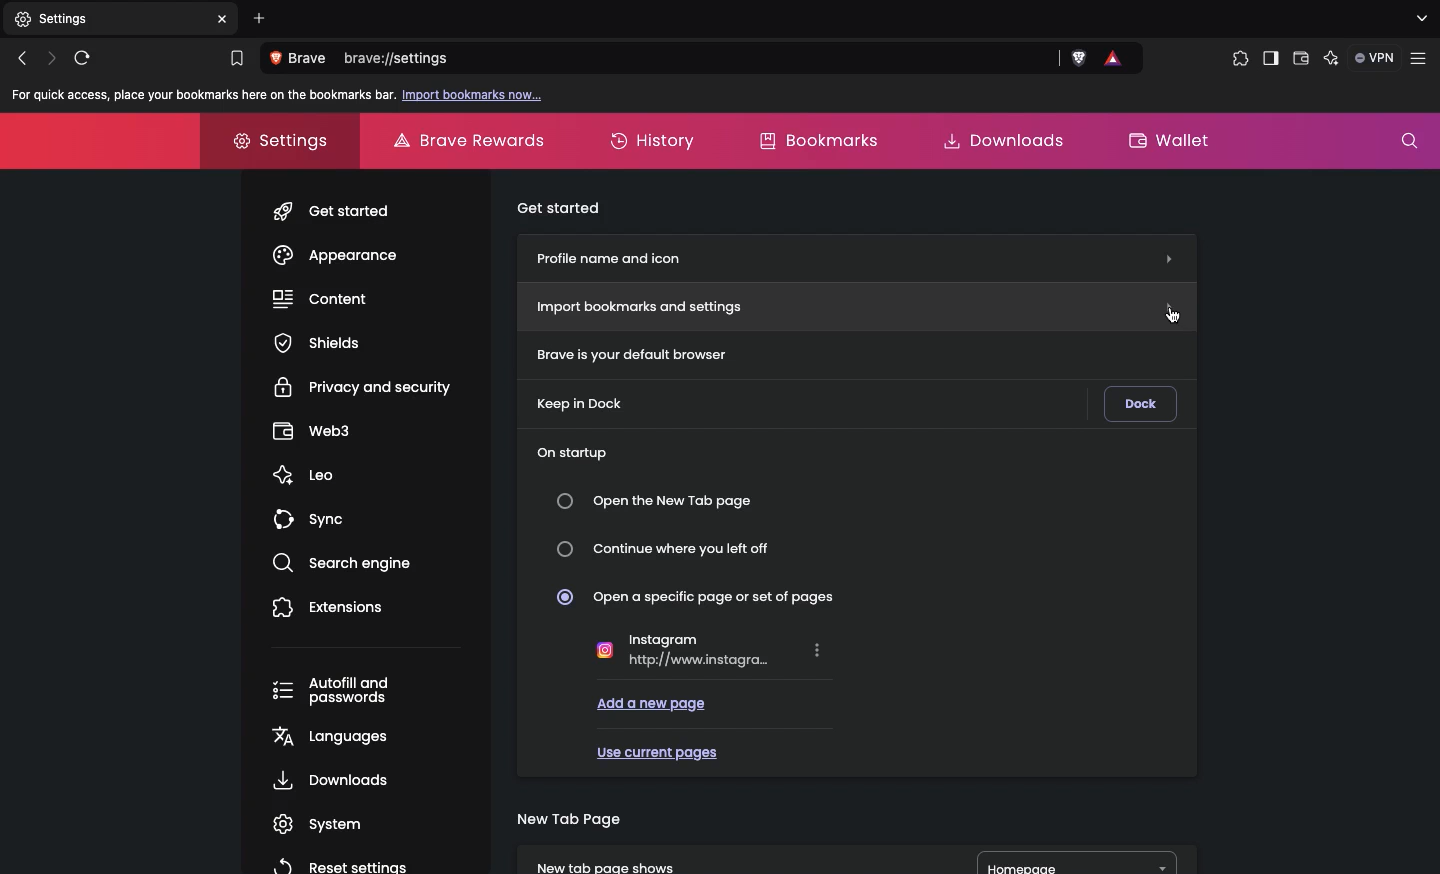 Image resolution: width=1440 pixels, height=874 pixels. What do you see at coordinates (1331, 59) in the screenshot?
I see `leo AI` at bounding box center [1331, 59].